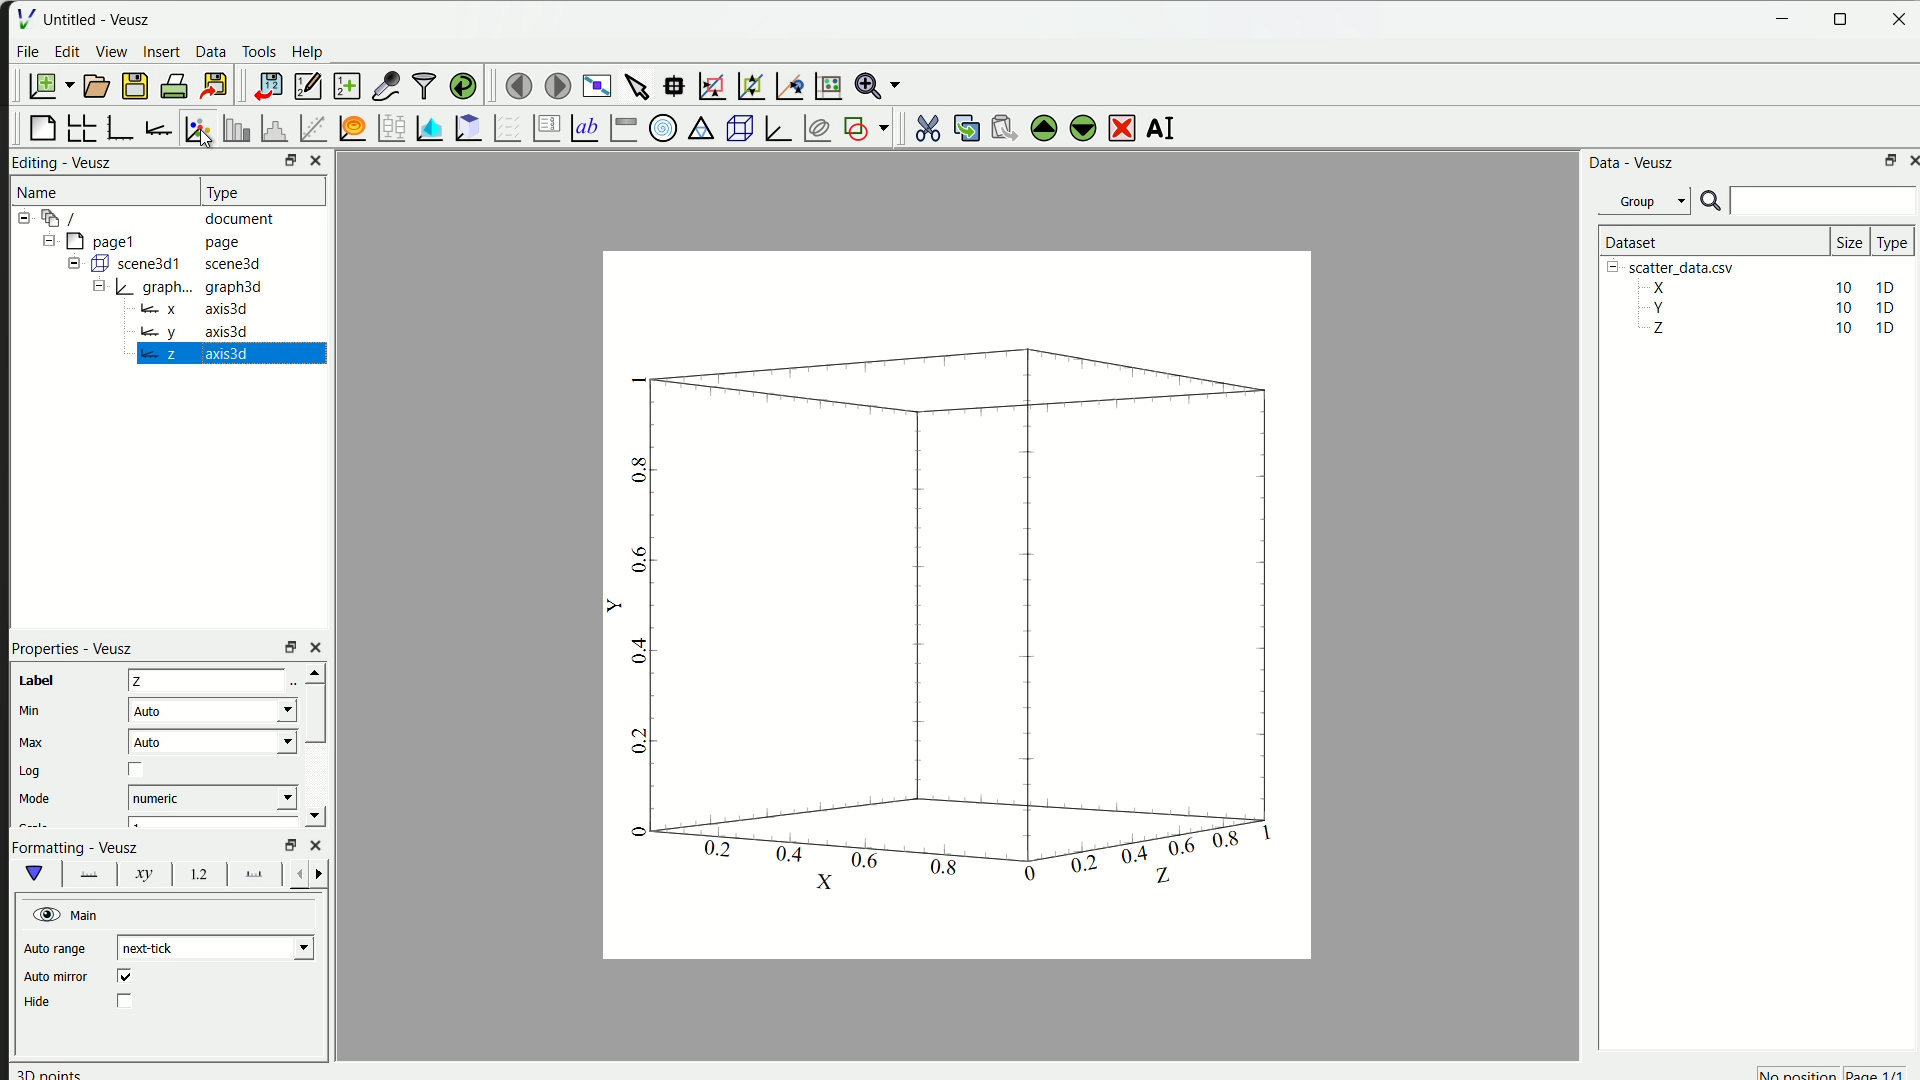 The height and width of the screenshot is (1080, 1920). Describe the element at coordinates (1766, 286) in the screenshot. I see `X 10 10` at that location.